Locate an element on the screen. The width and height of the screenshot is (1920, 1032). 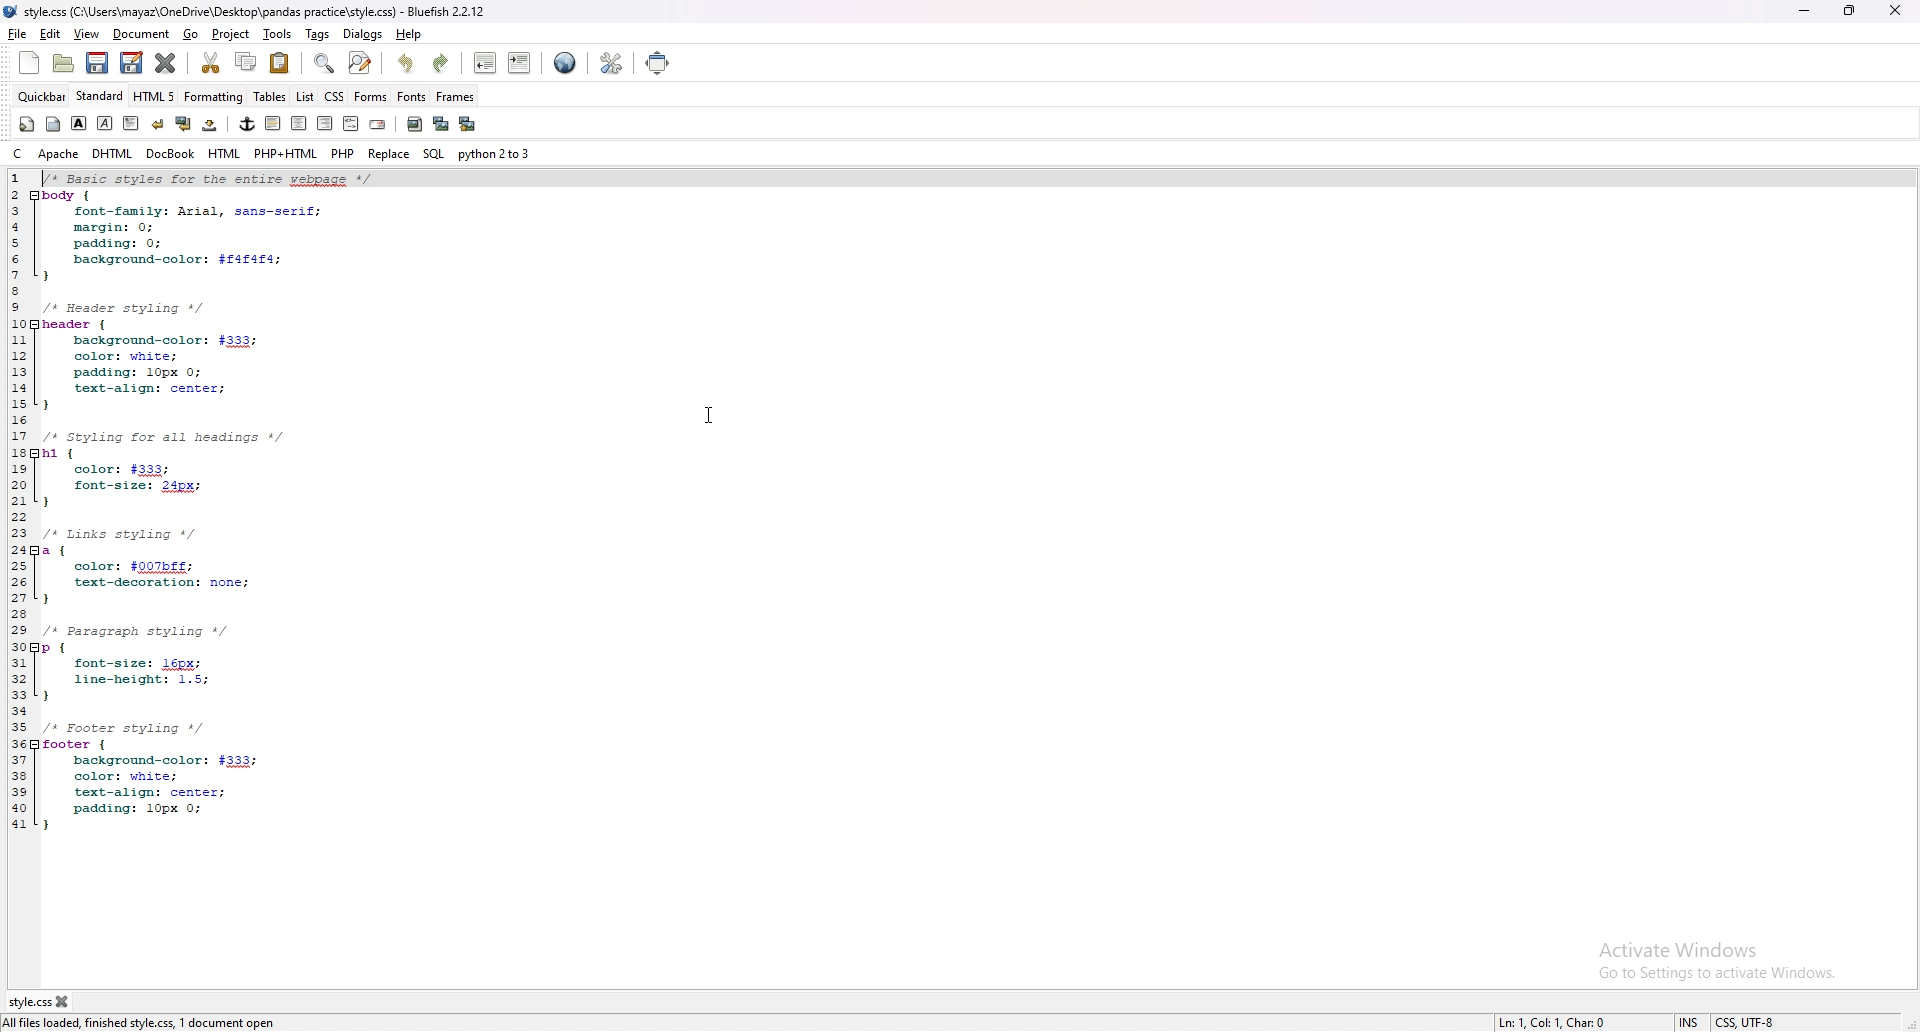
php+html is located at coordinates (286, 153).